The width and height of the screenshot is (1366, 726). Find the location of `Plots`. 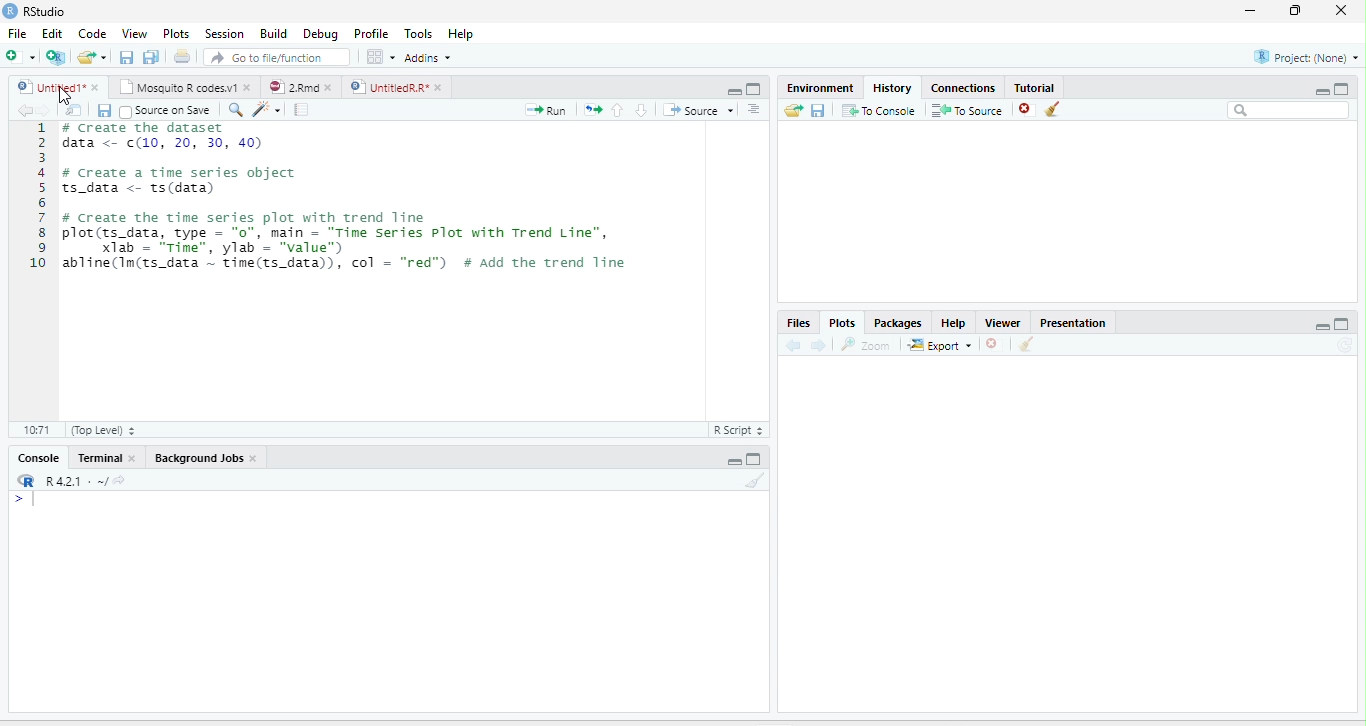

Plots is located at coordinates (841, 323).